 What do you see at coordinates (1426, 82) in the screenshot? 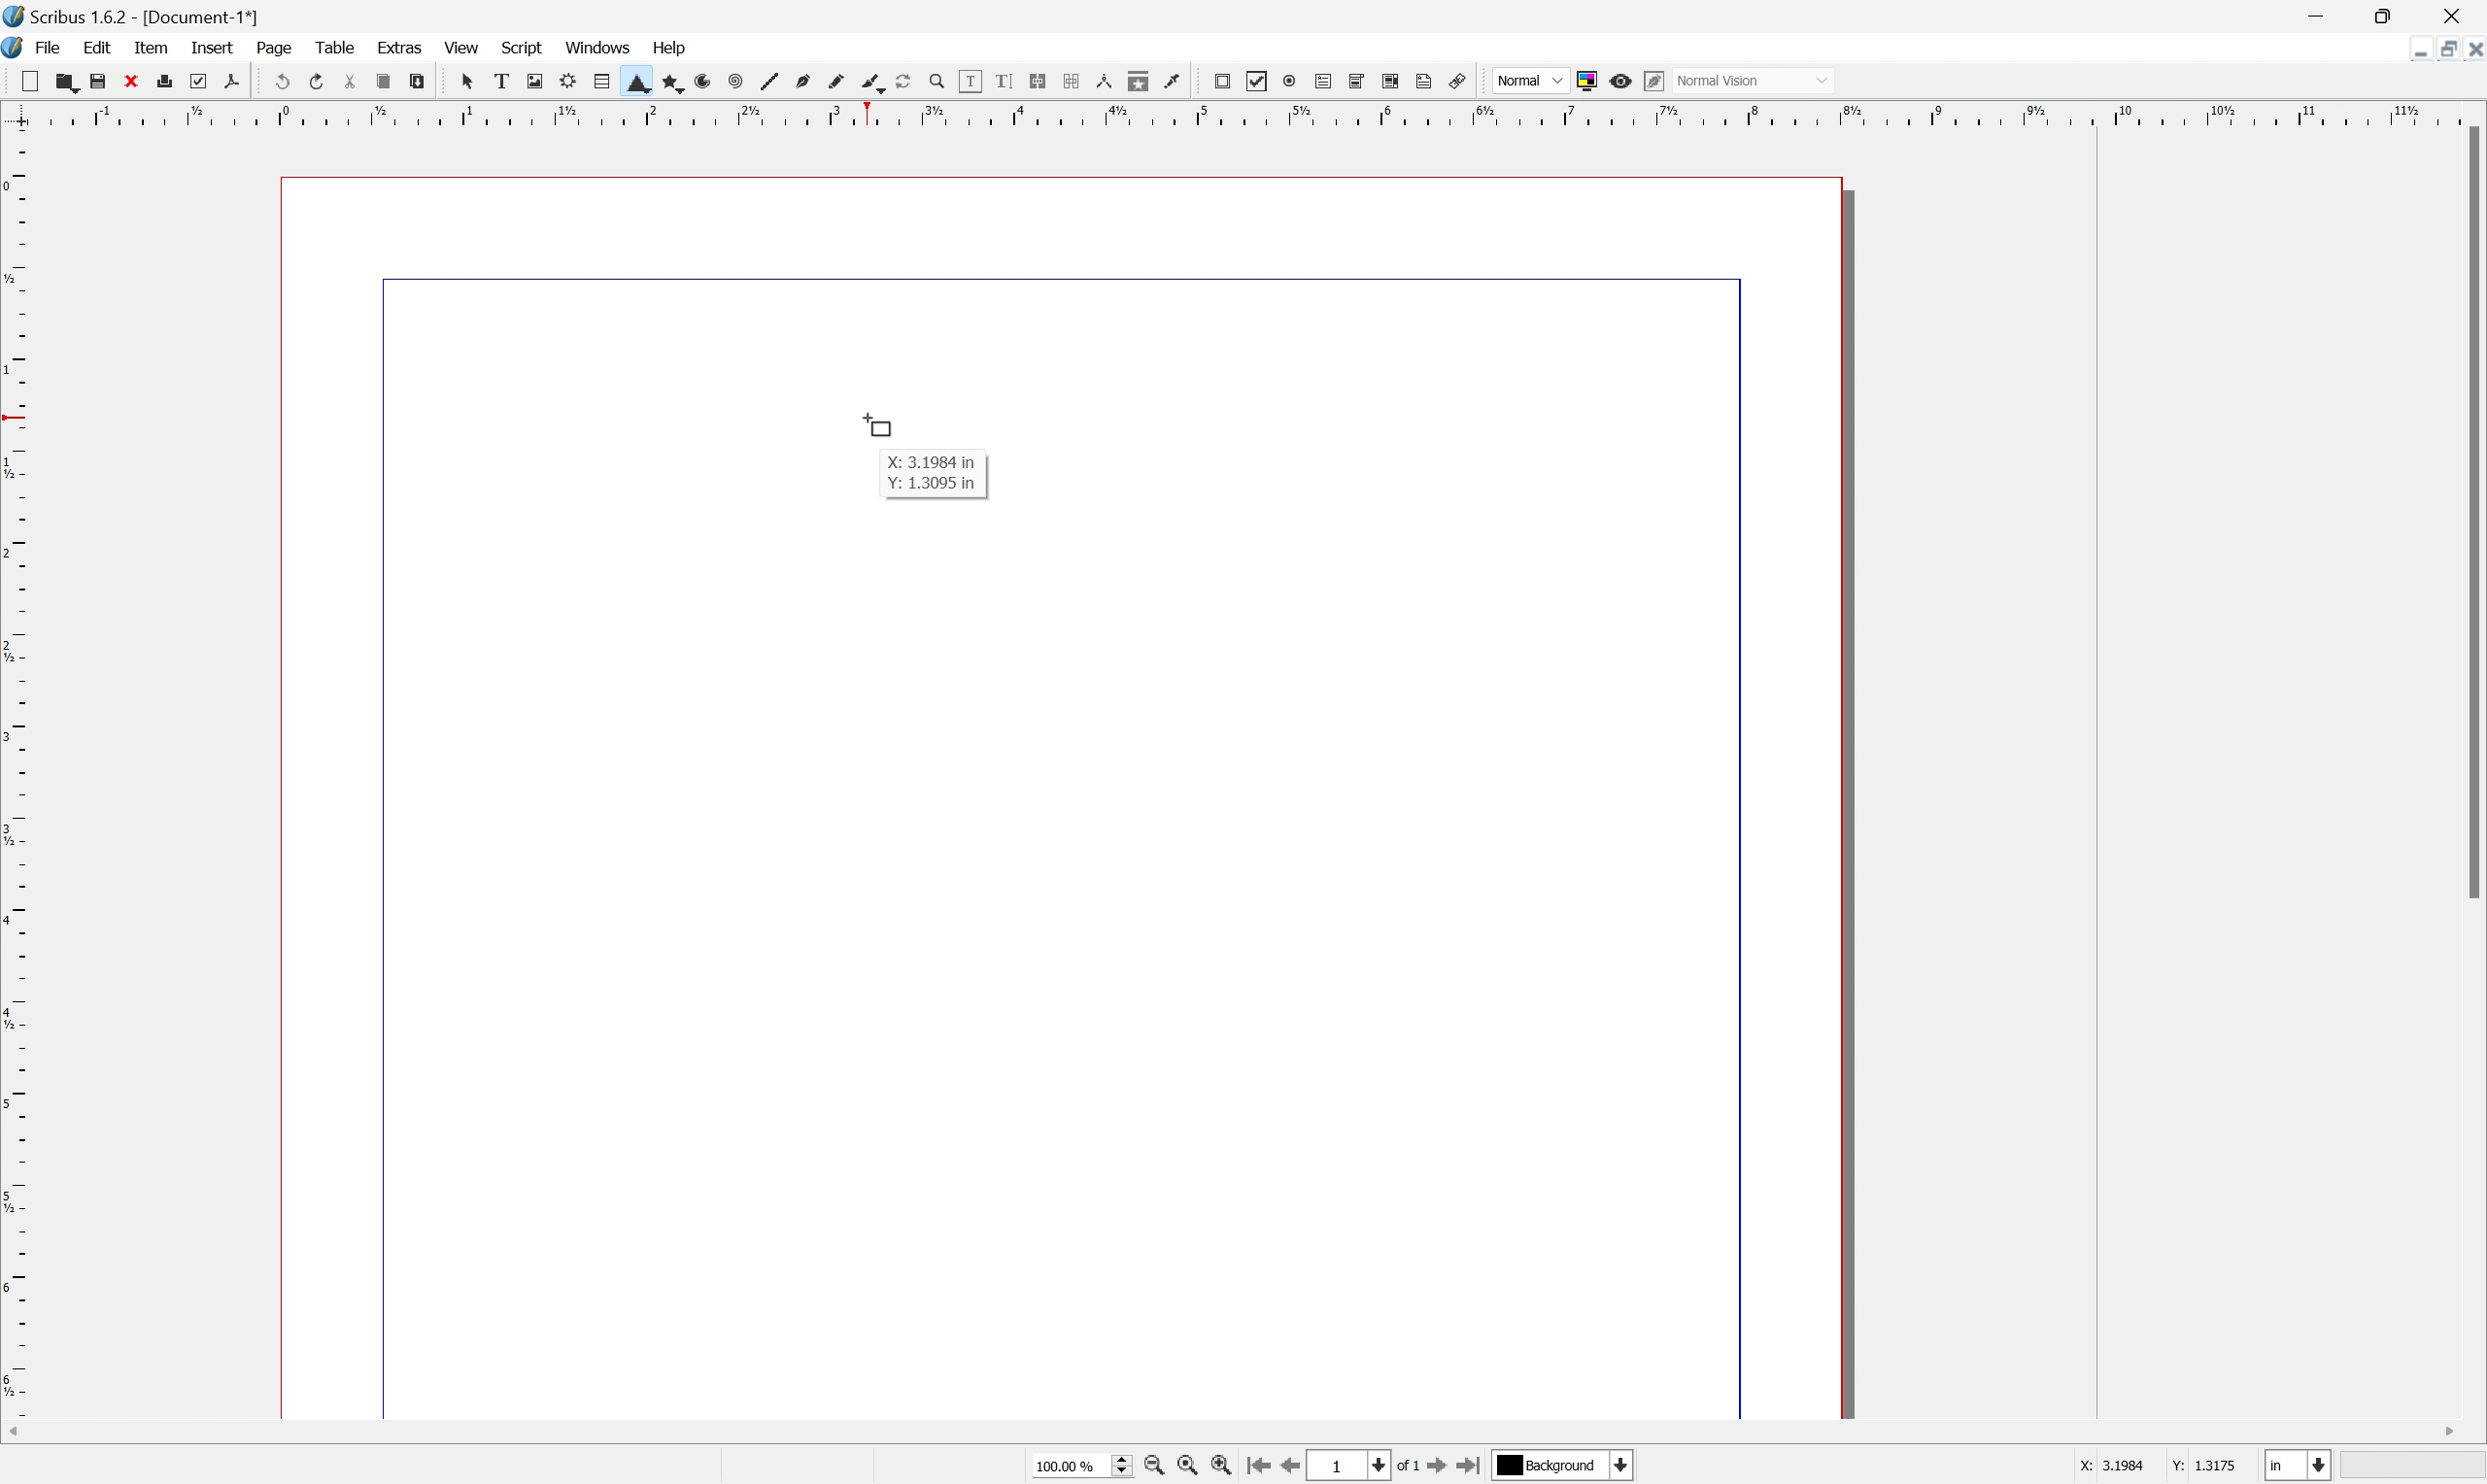
I see `Text annotation` at bounding box center [1426, 82].